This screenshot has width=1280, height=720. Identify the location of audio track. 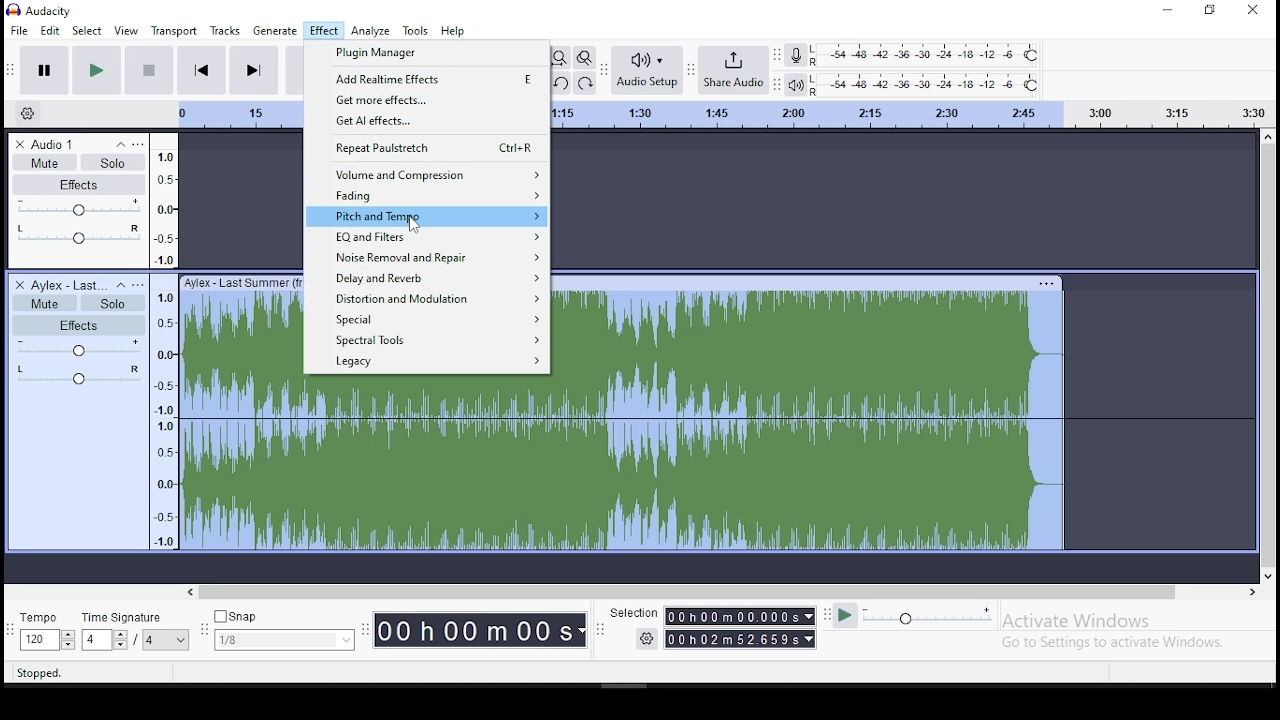
(810, 412).